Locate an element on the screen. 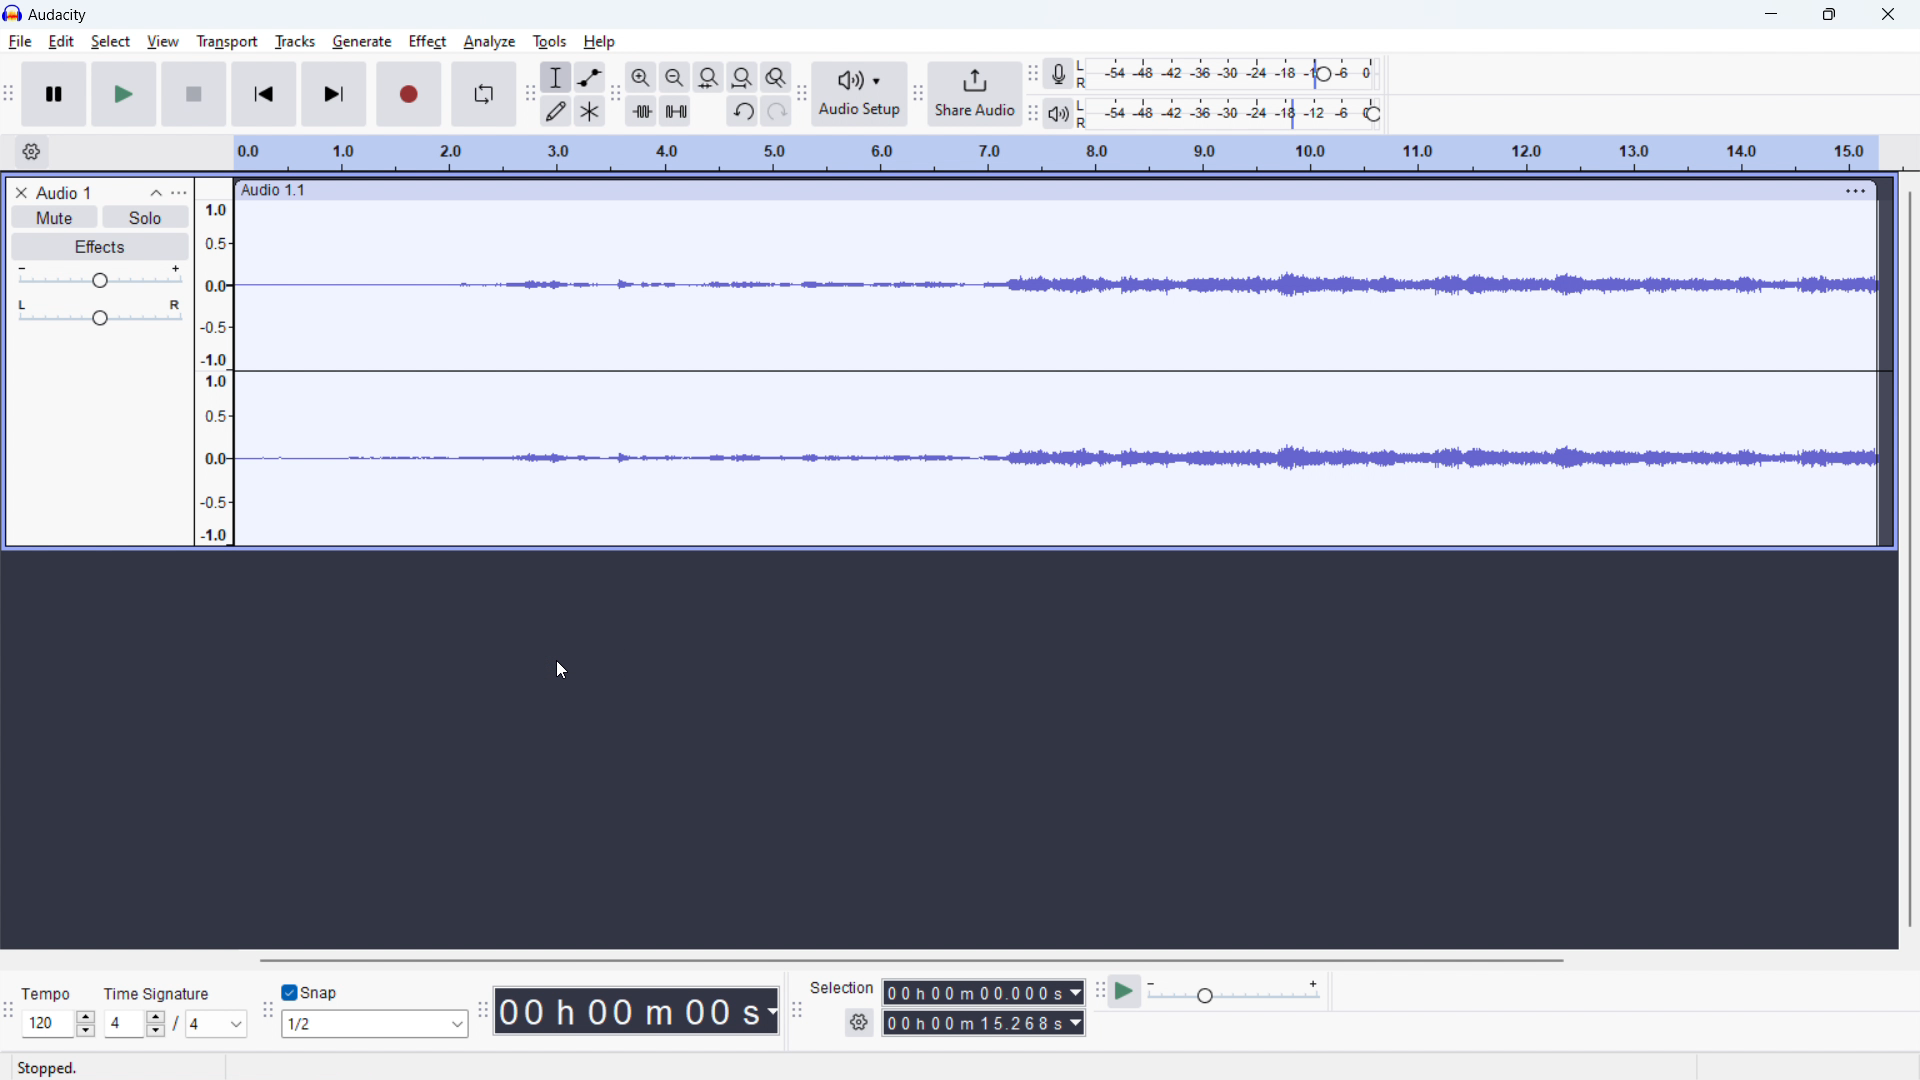 Image resolution: width=1920 pixels, height=1080 pixels. playback meter is located at coordinates (1060, 113).